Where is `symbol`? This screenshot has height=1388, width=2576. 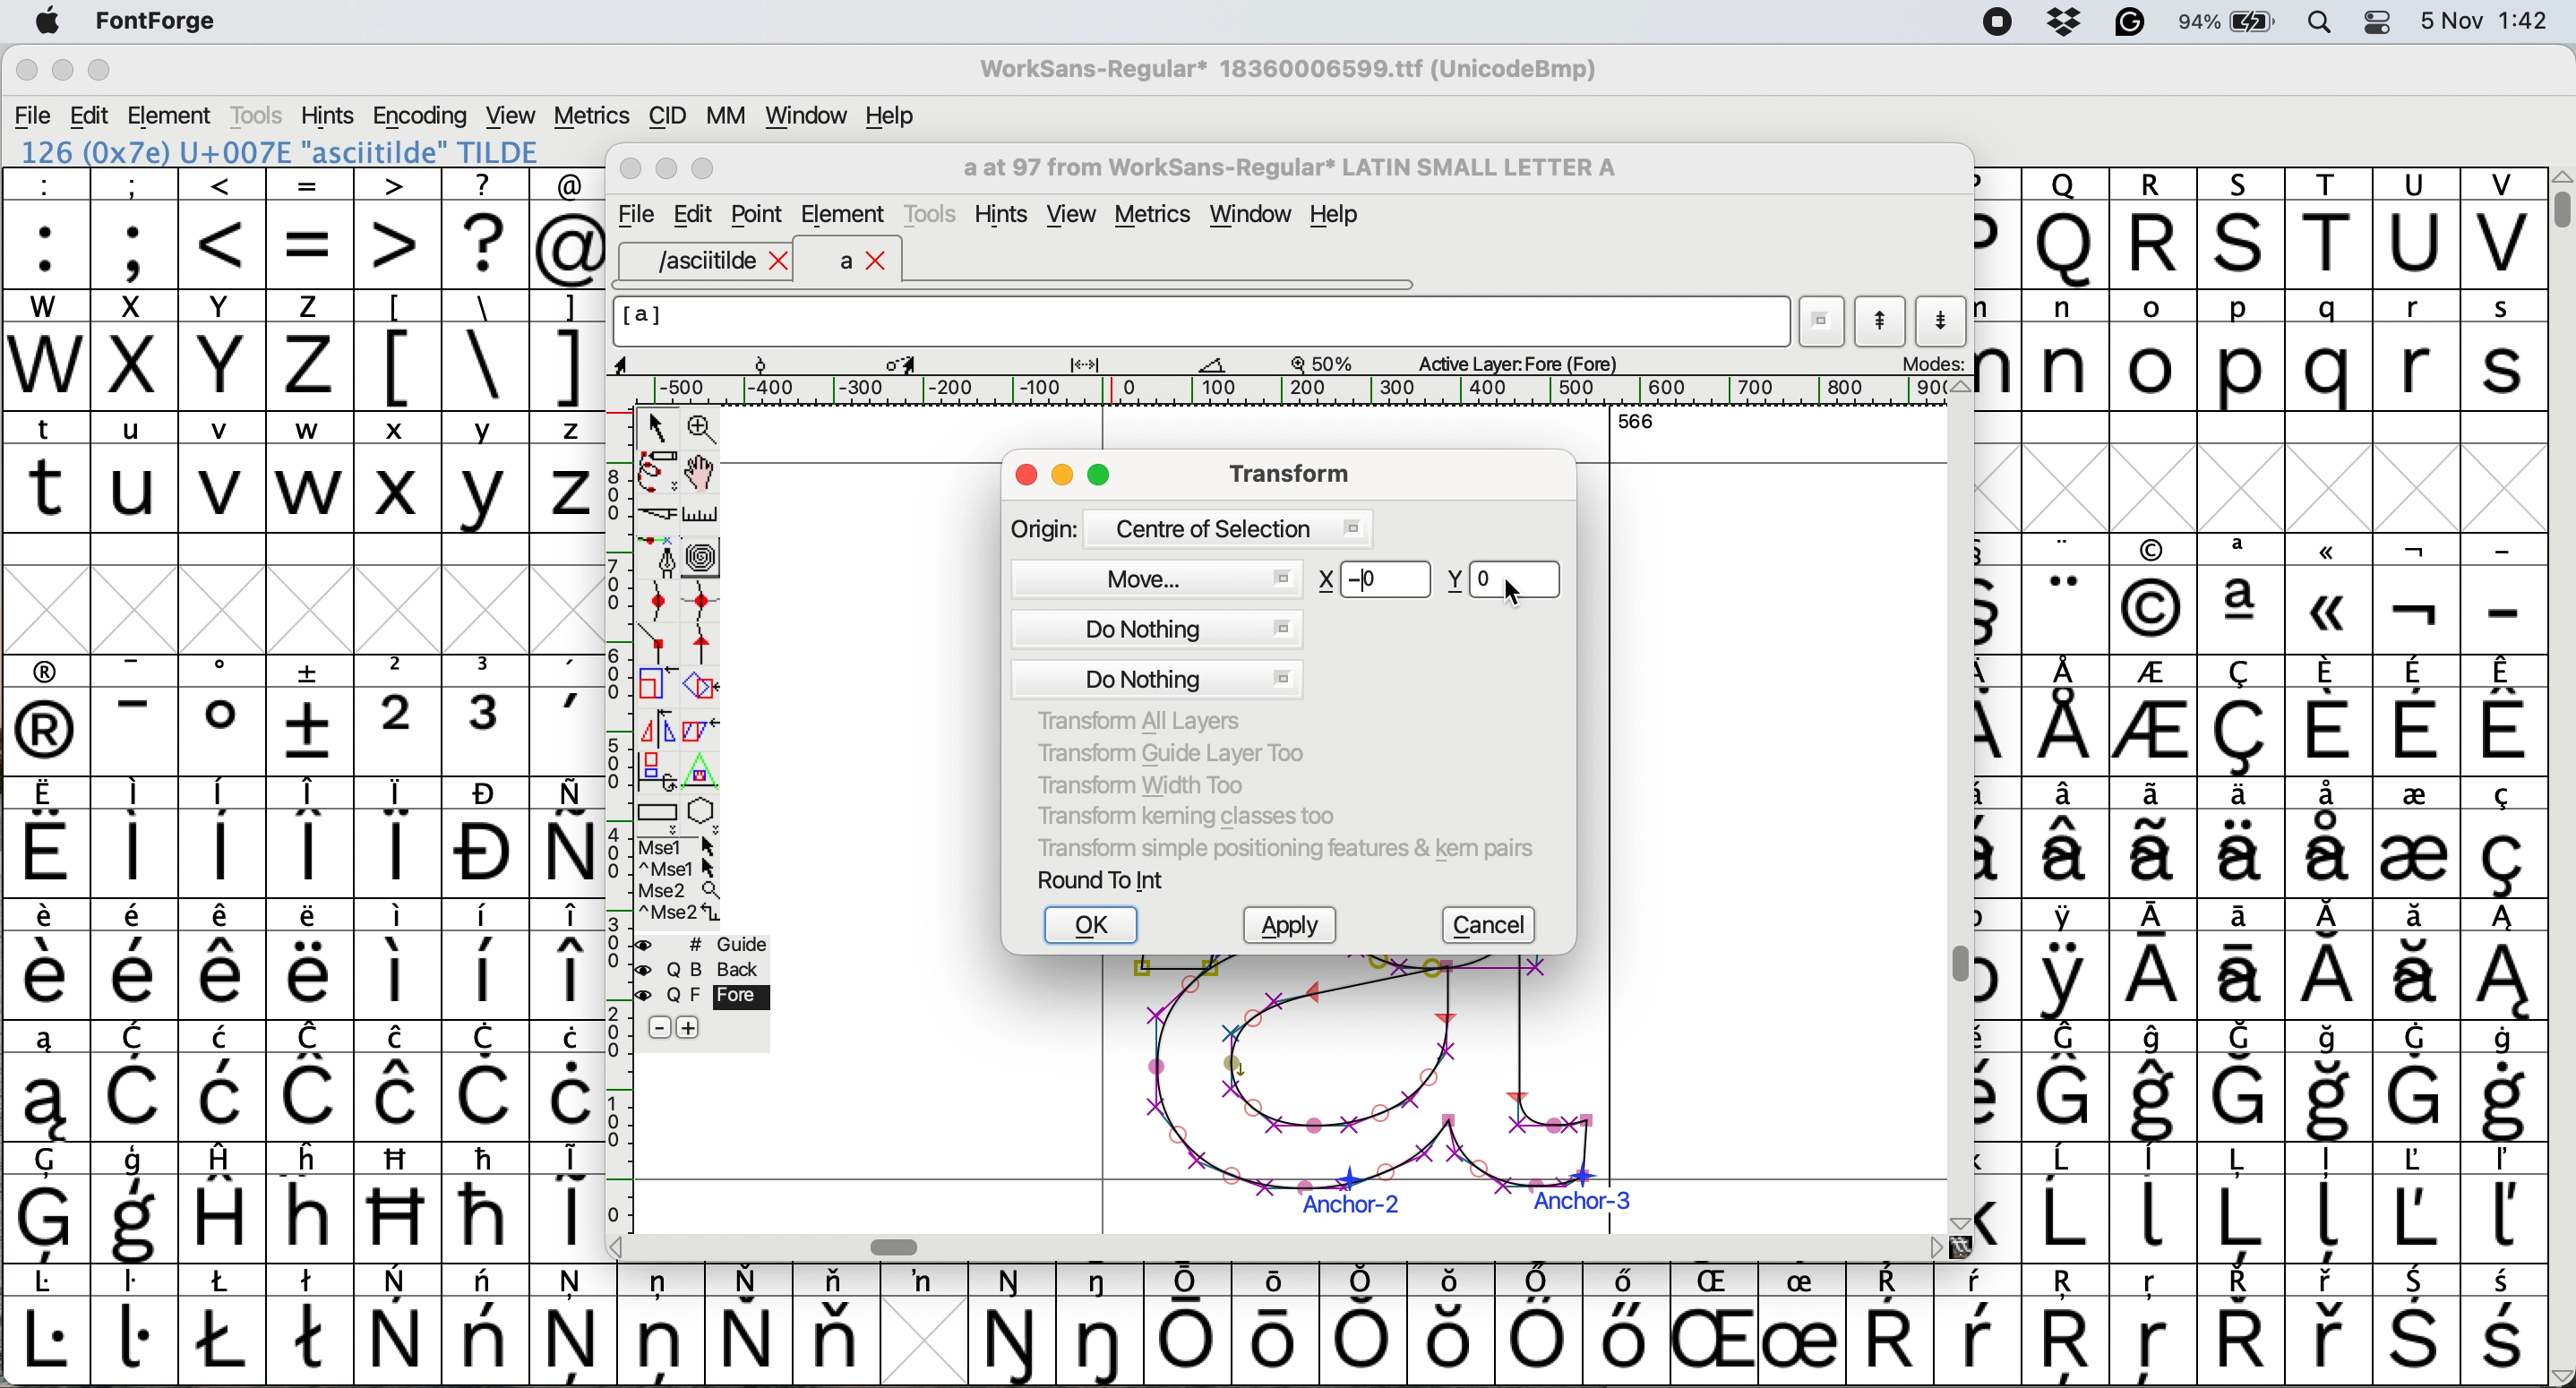 symbol is located at coordinates (2247, 836).